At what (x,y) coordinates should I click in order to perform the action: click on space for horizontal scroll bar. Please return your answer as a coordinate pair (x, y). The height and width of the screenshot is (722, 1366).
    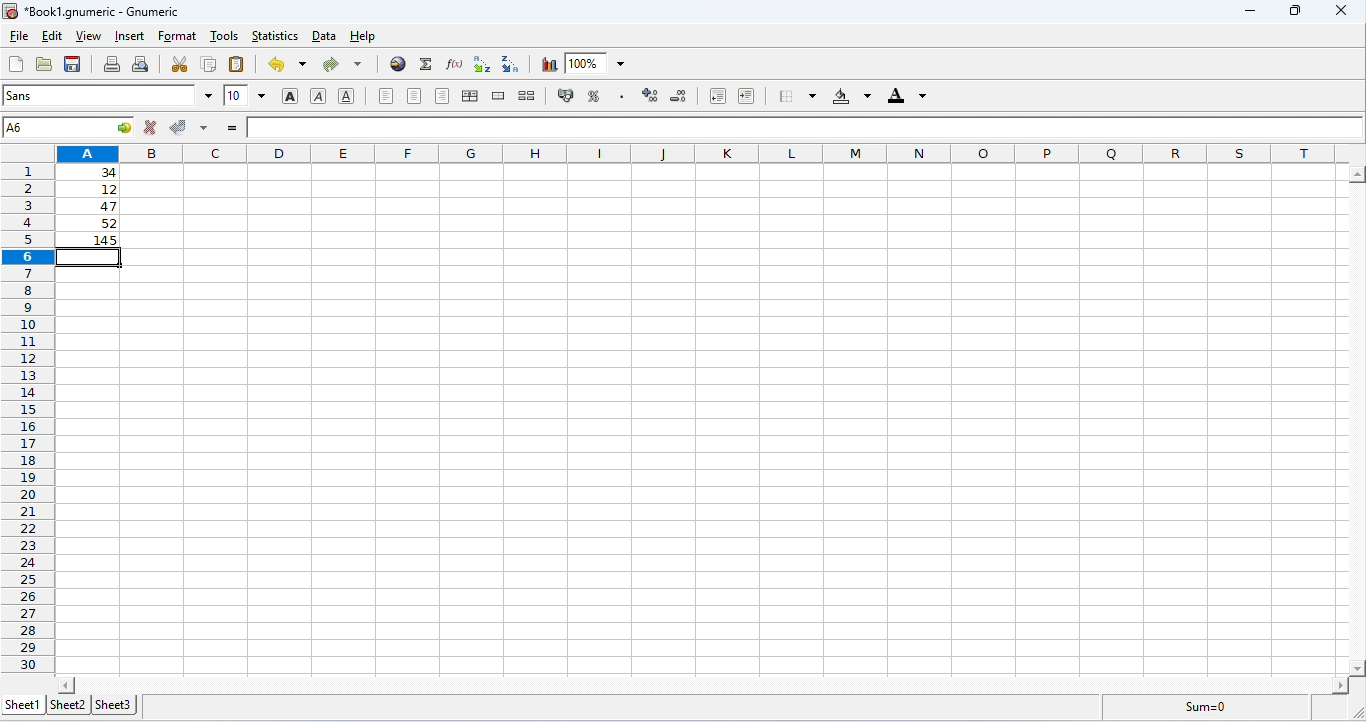
    Looking at the image, I should click on (705, 683).